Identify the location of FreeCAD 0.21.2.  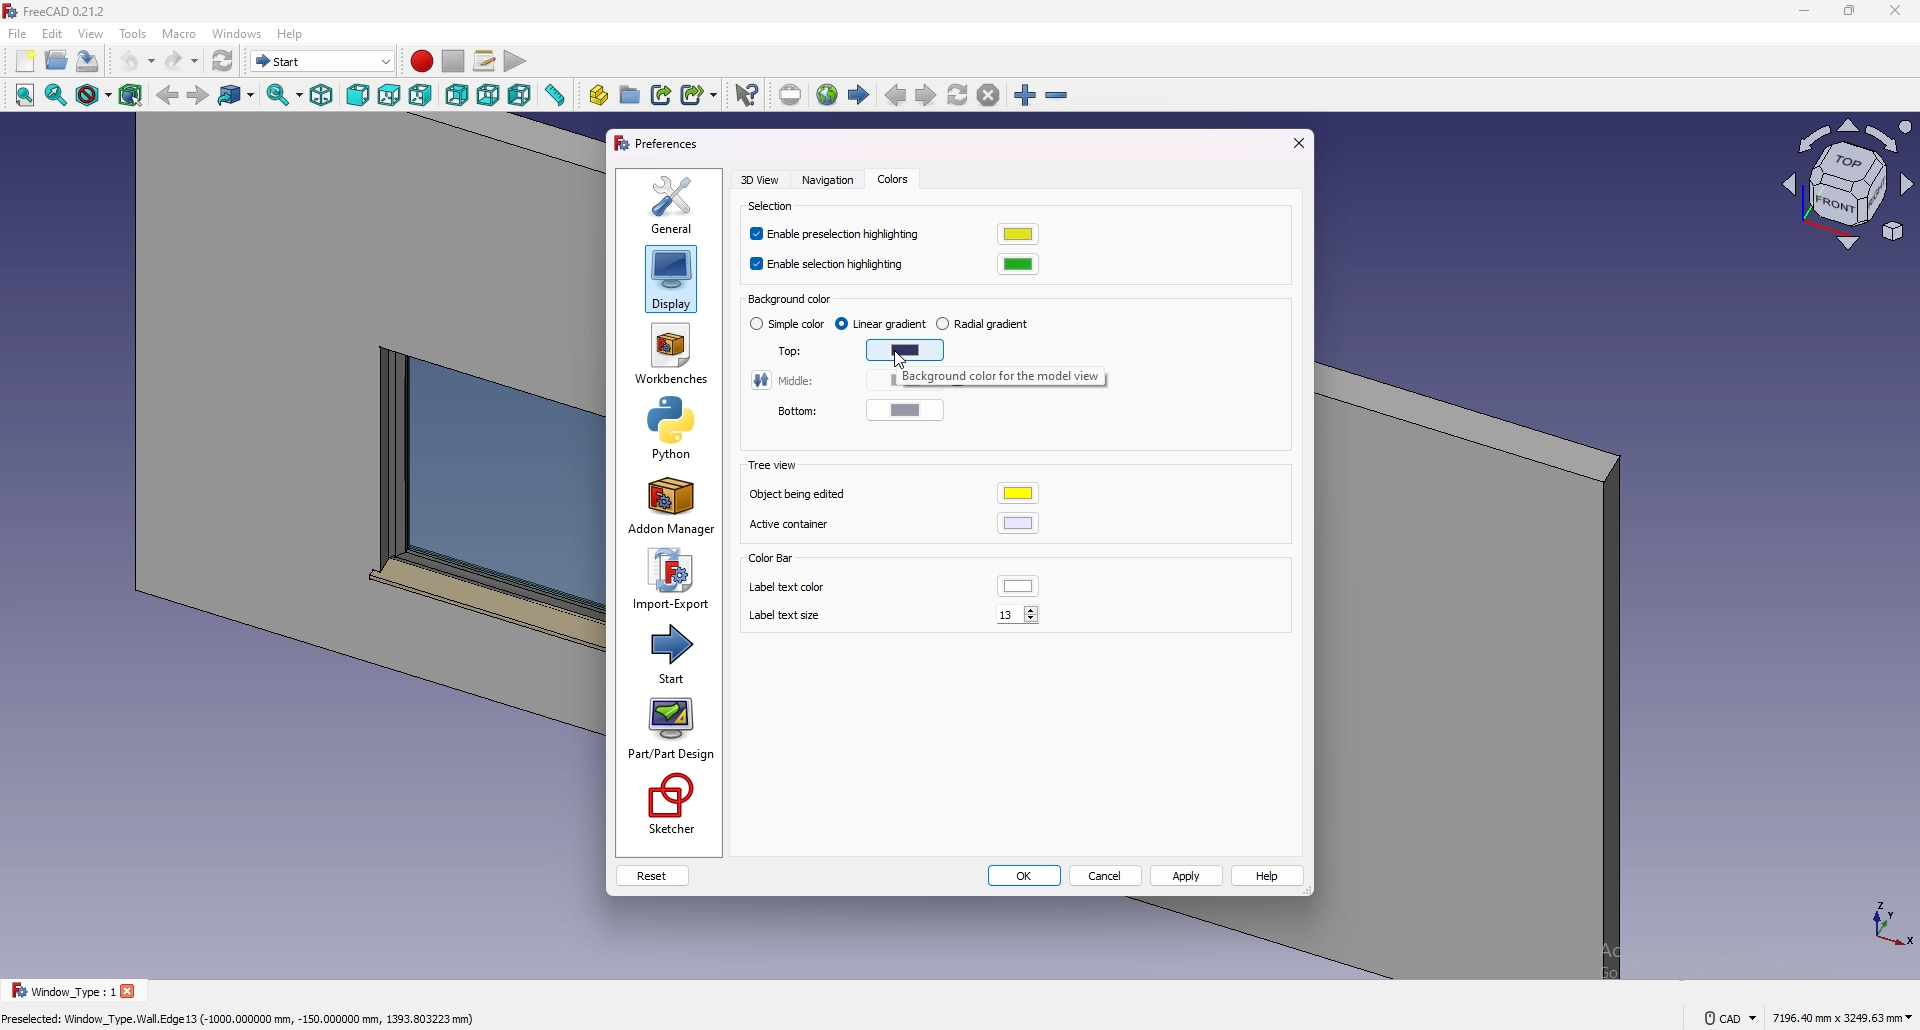
(70, 11).